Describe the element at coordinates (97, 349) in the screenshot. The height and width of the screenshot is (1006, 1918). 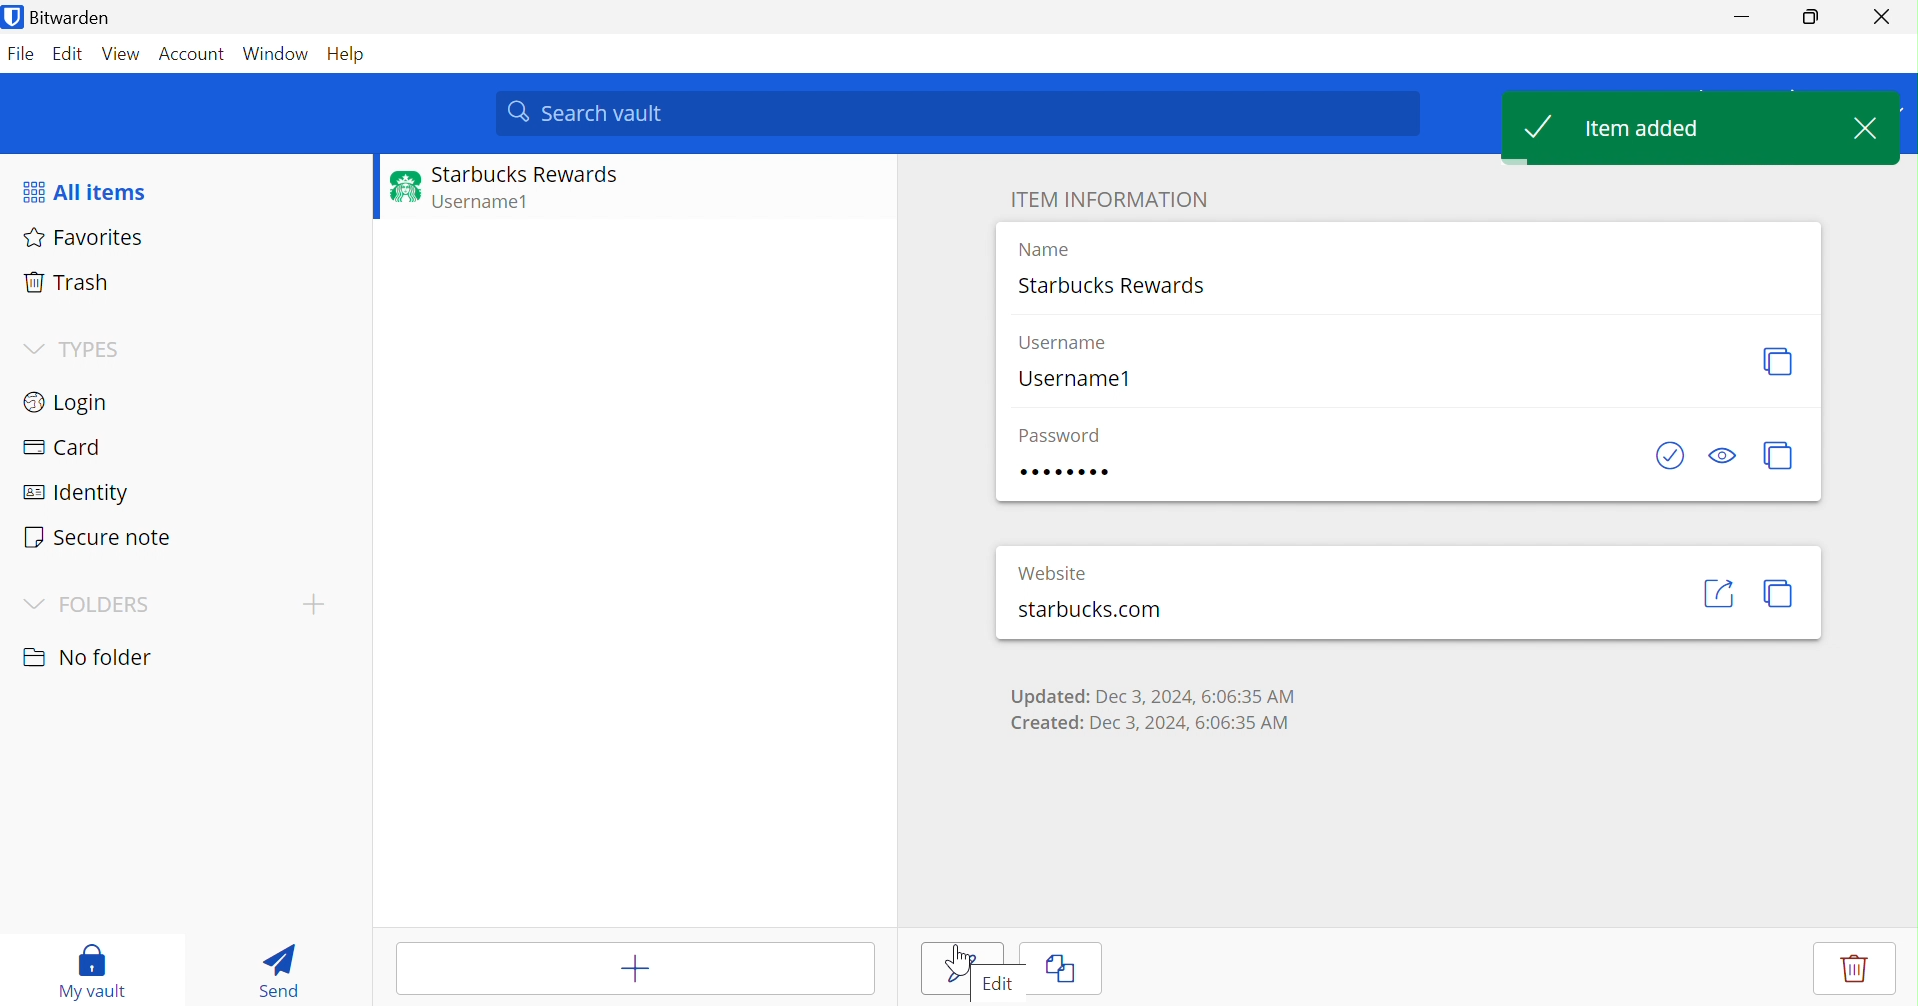
I see `TYPES` at that location.